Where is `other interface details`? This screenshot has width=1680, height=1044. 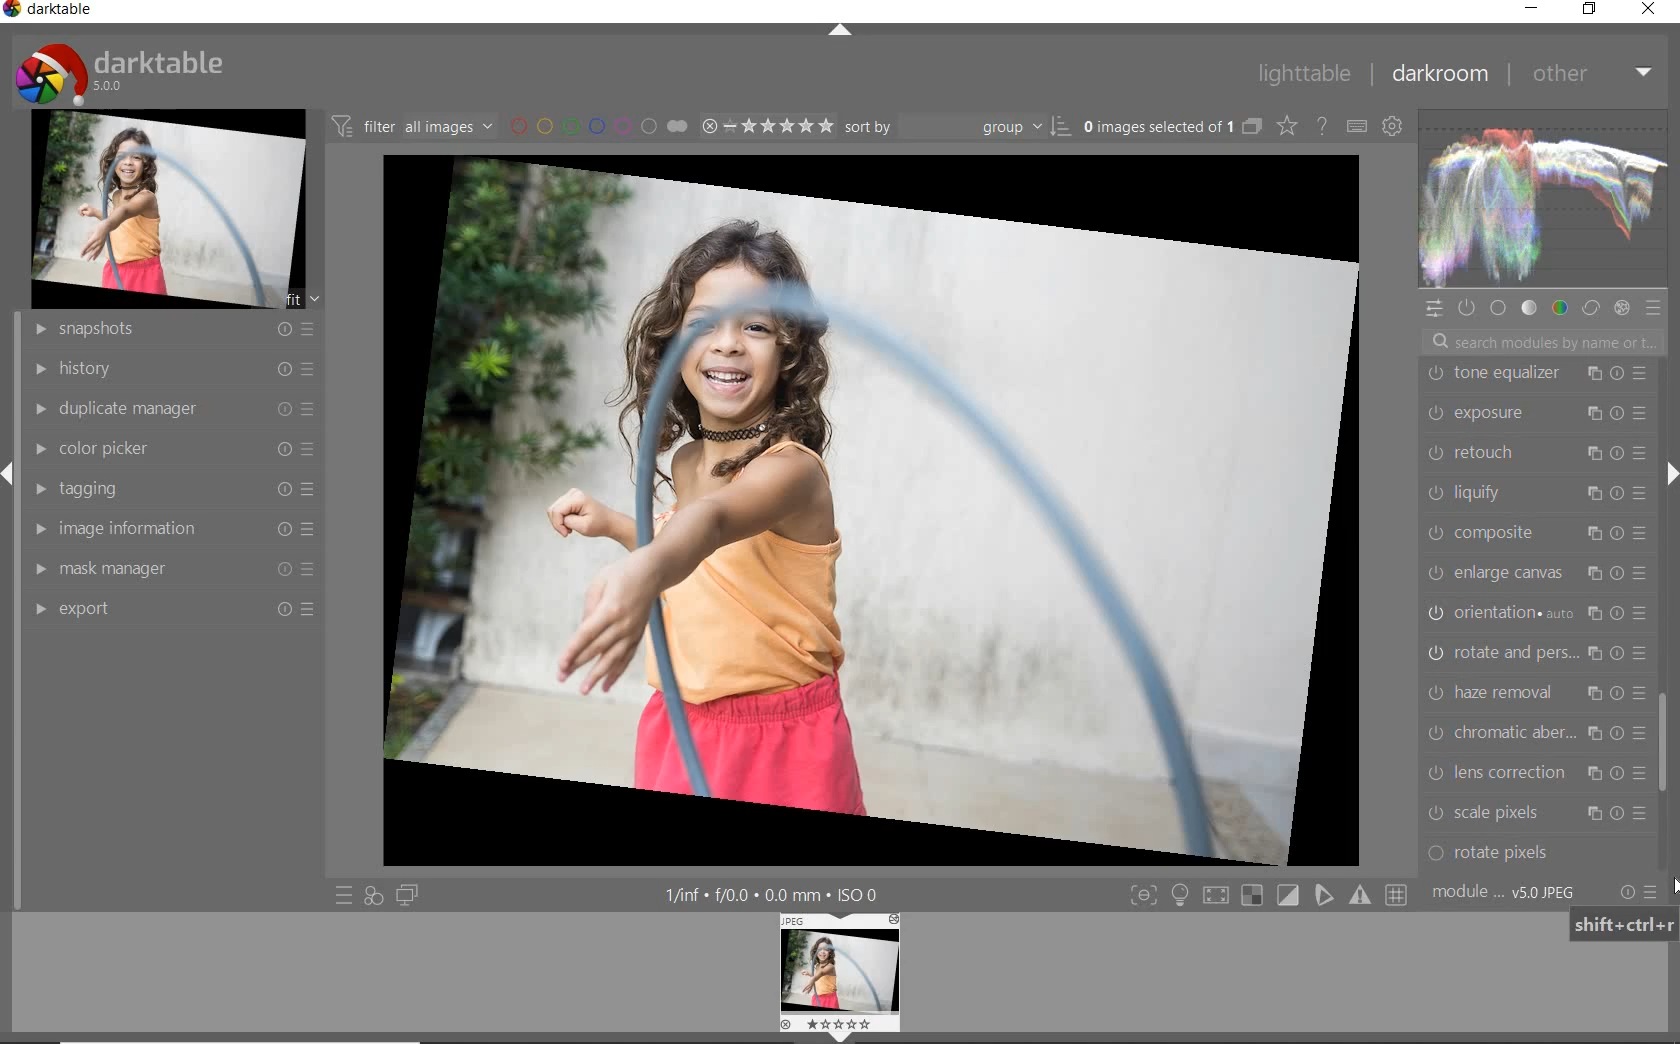 other interface details is located at coordinates (767, 895).